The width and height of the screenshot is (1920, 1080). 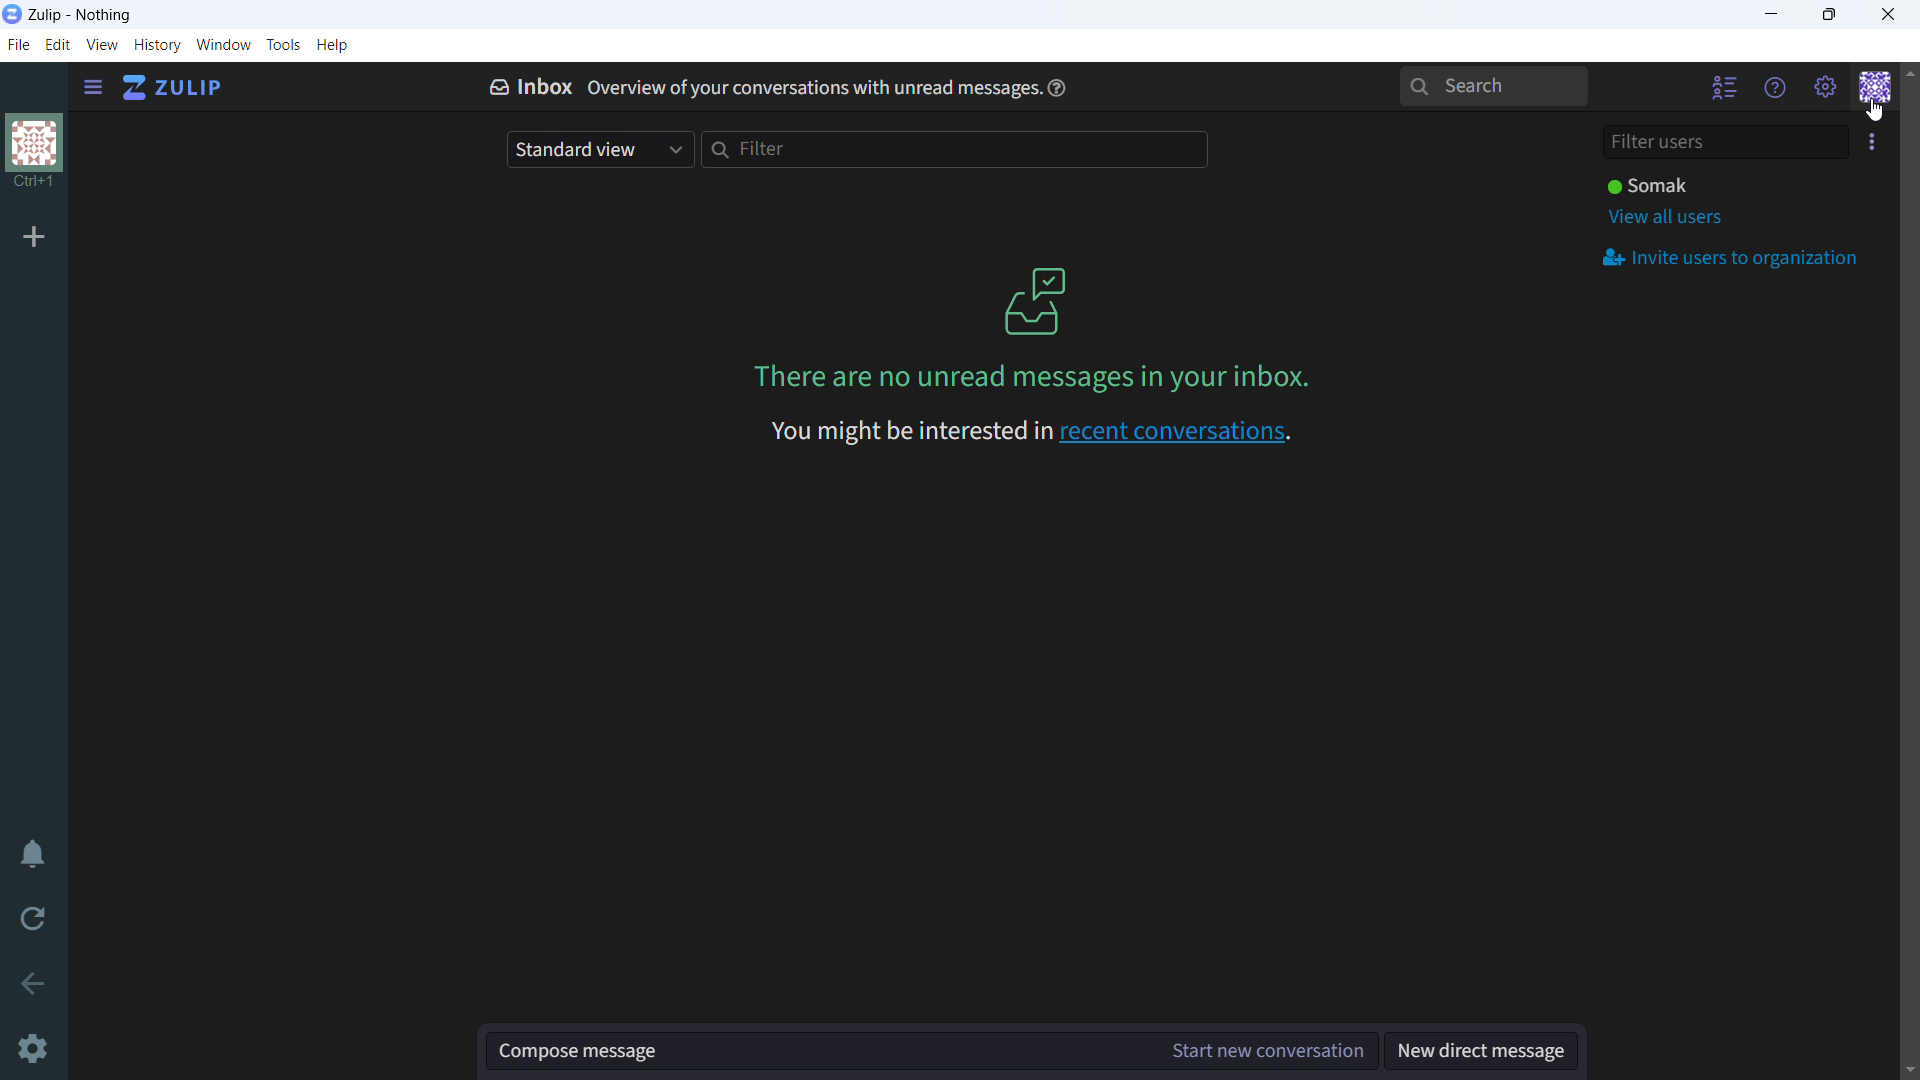 I want to click on scroll up, so click(x=1908, y=71).